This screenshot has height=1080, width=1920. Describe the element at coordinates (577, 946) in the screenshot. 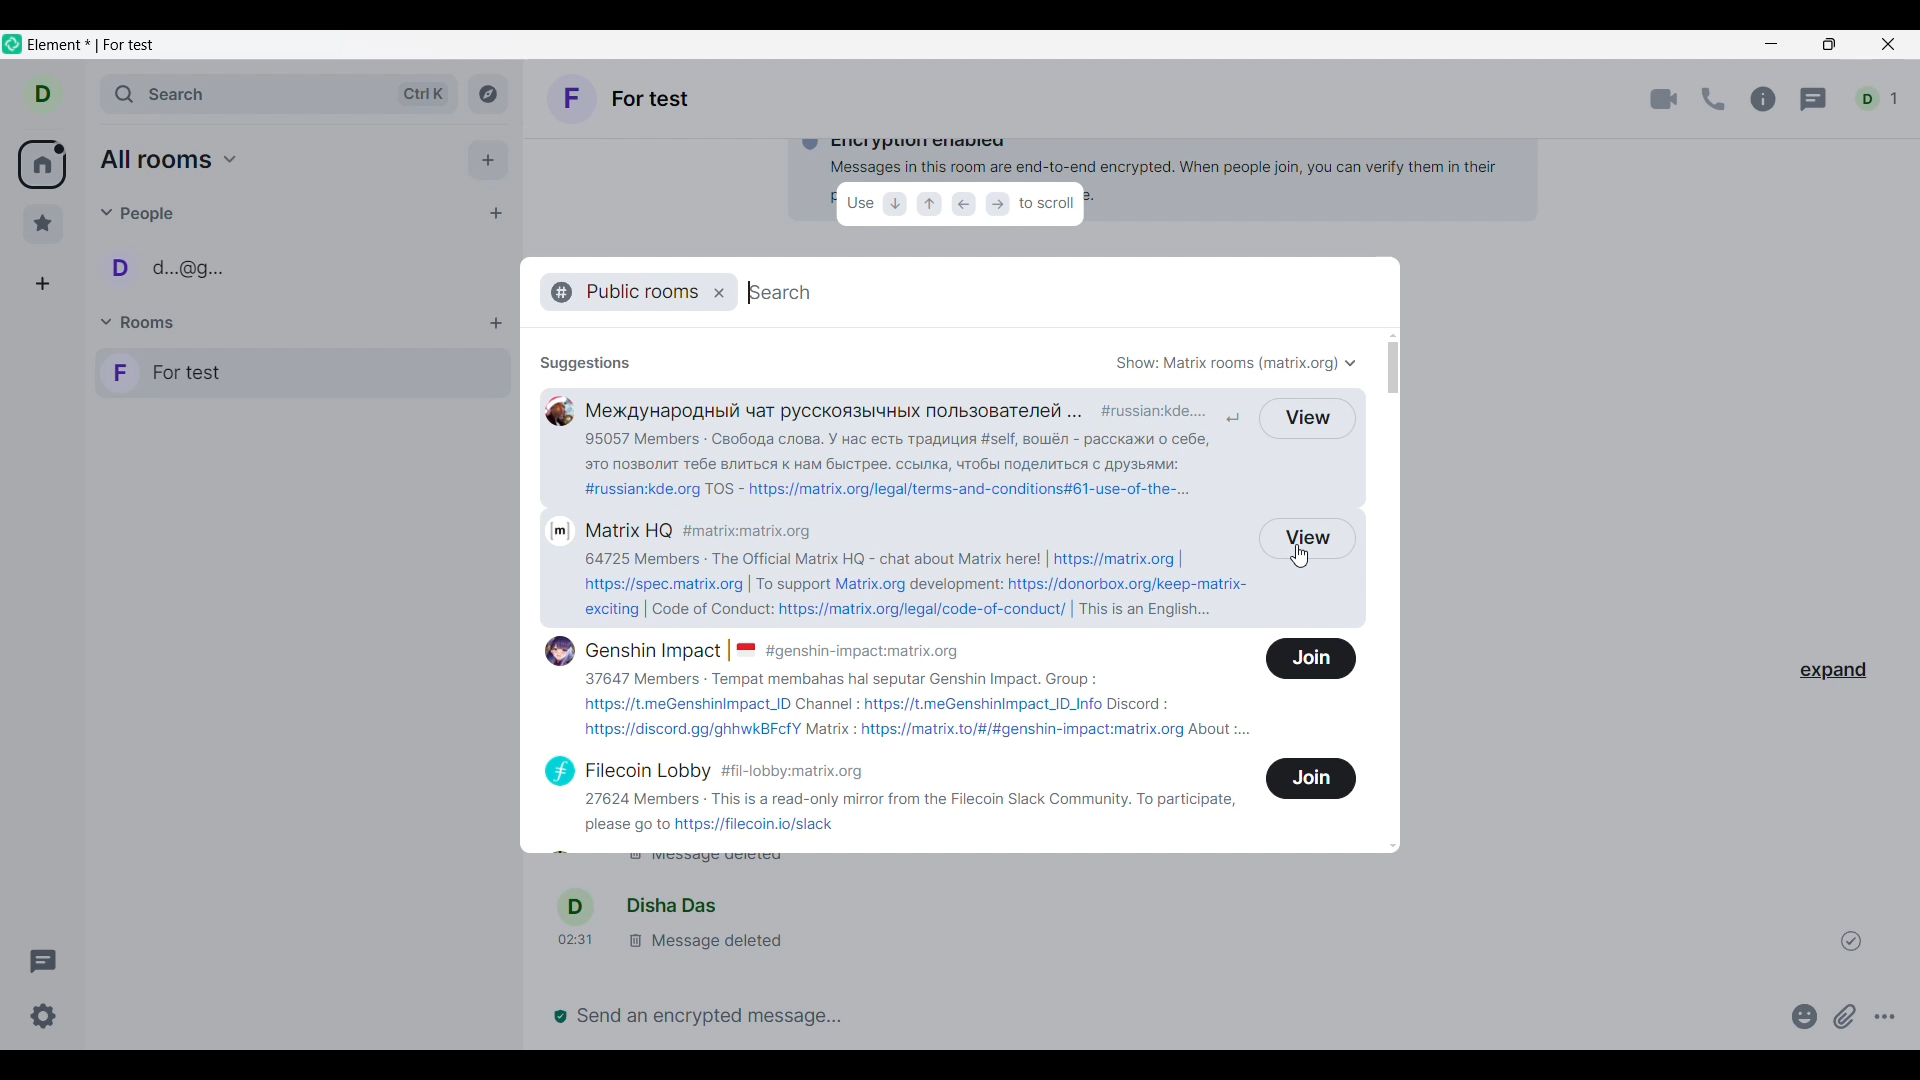

I see `02:31` at that location.